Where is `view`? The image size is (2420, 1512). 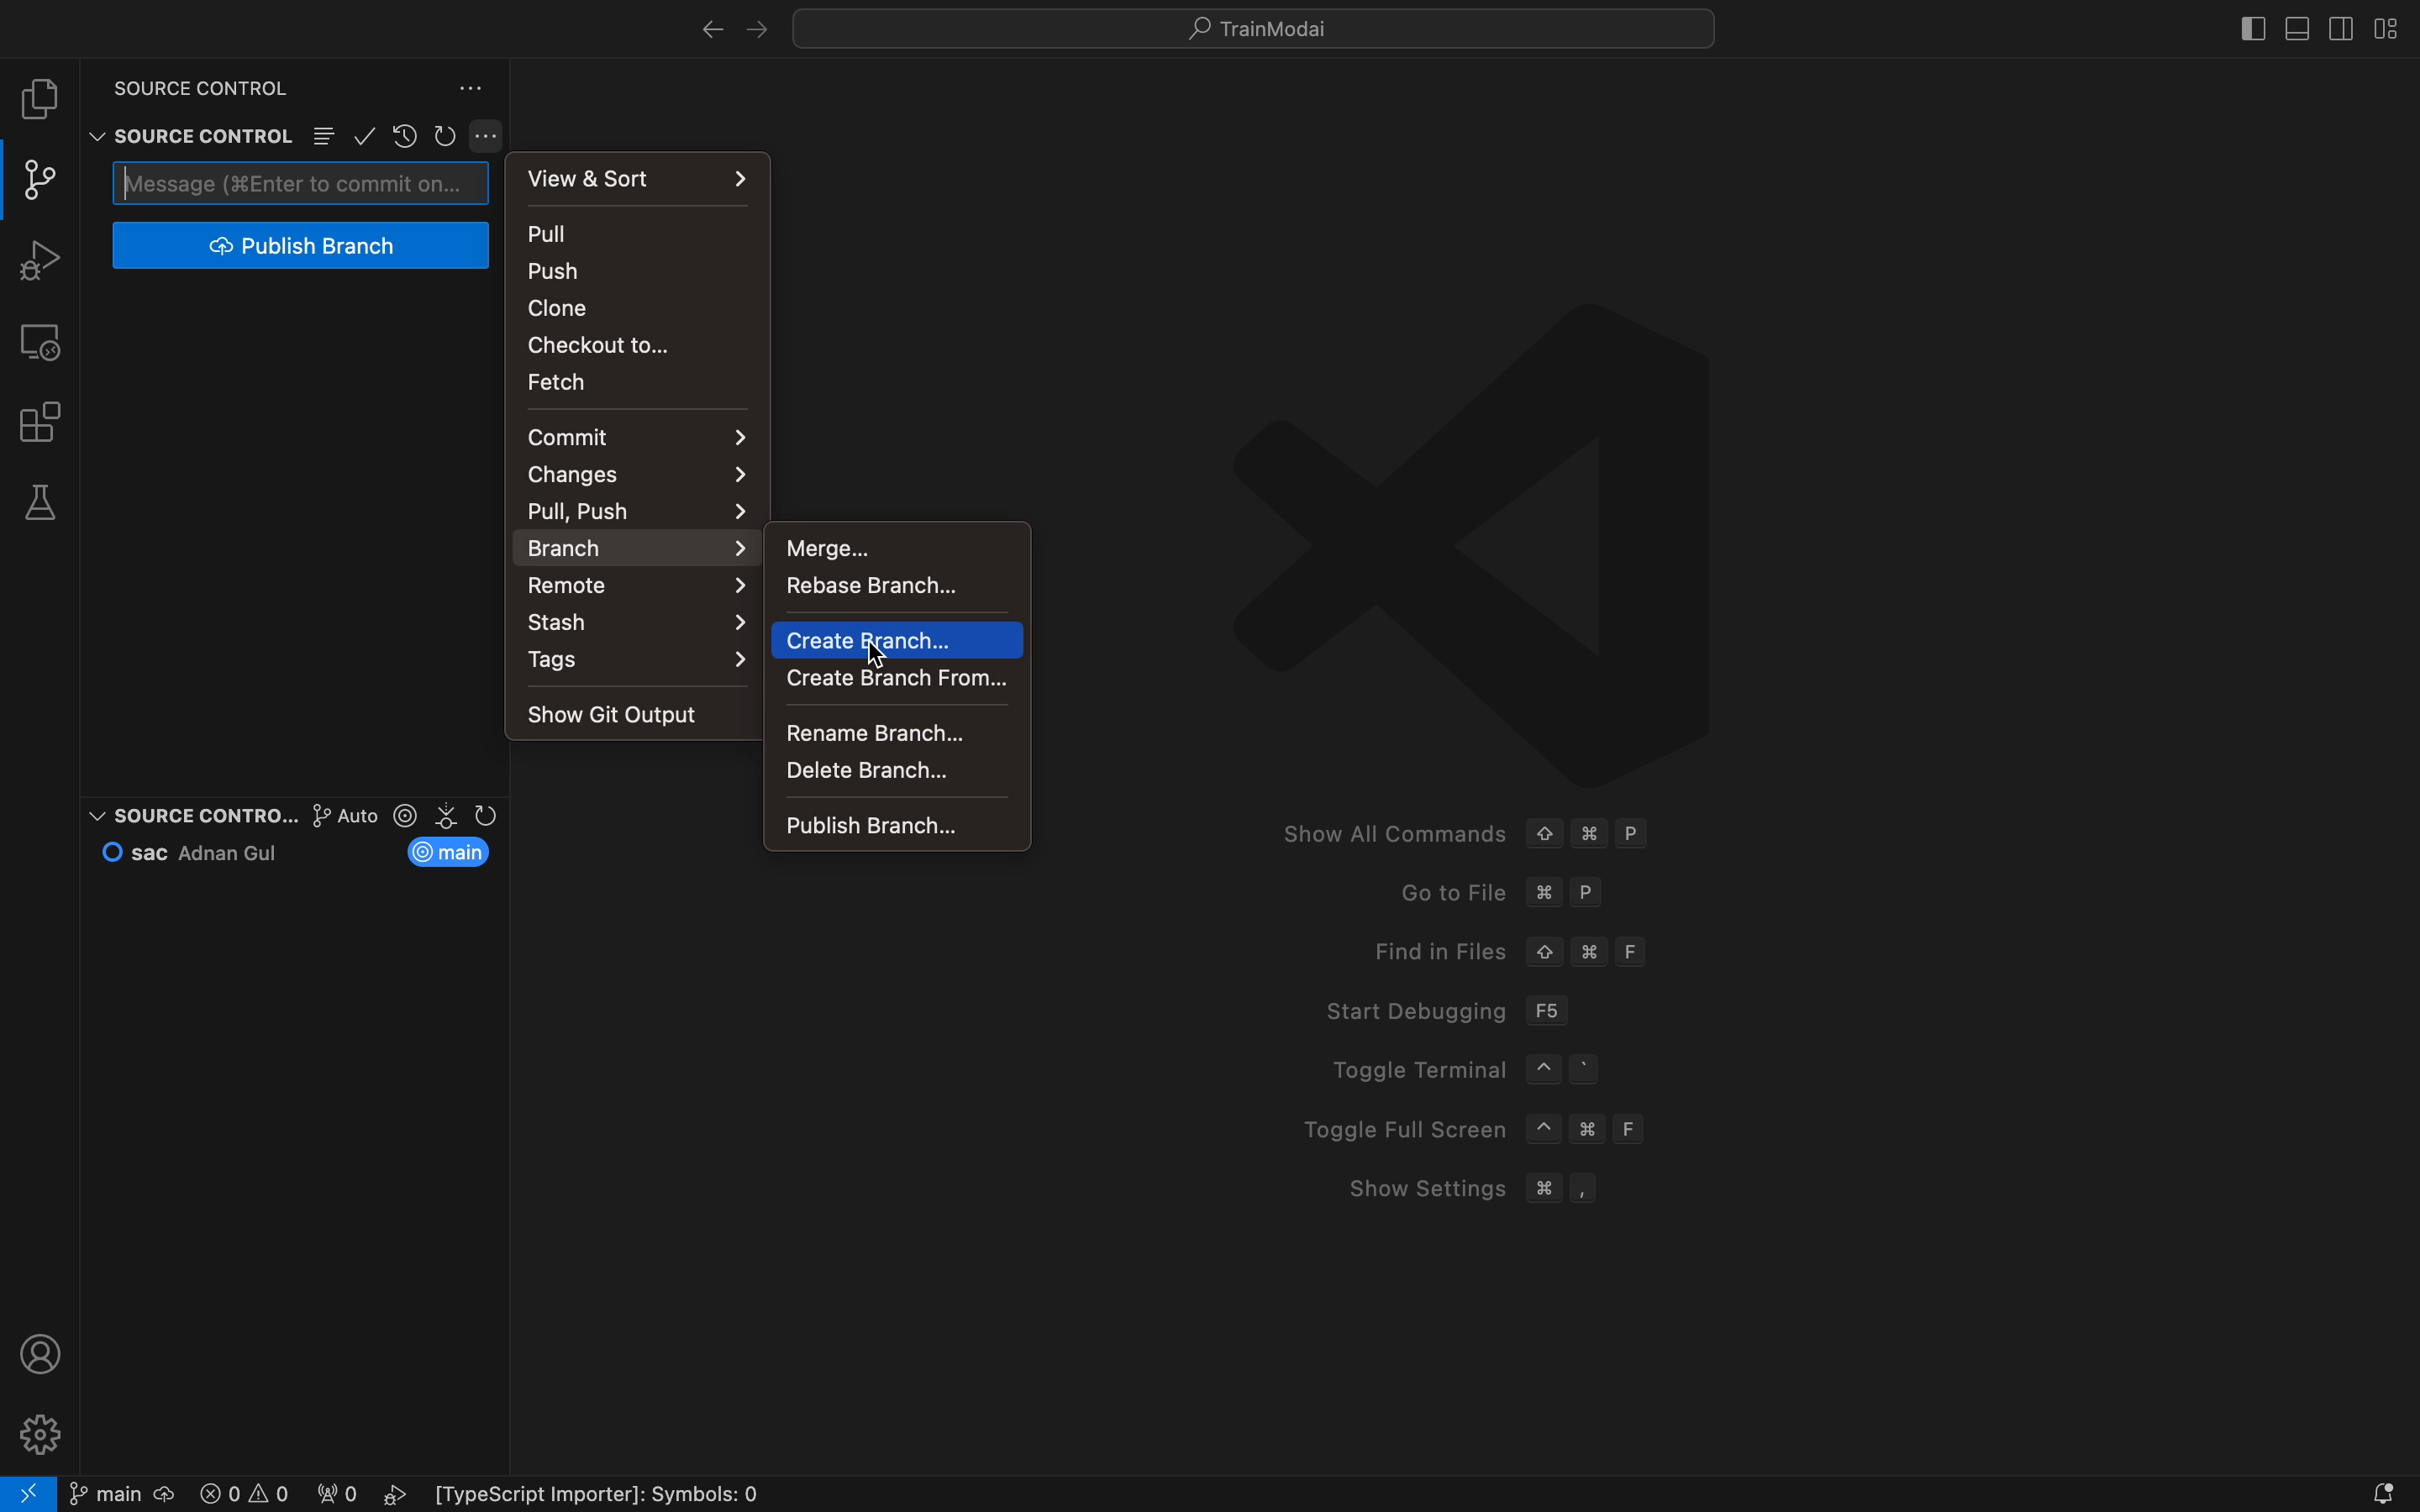 view is located at coordinates (643, 175).